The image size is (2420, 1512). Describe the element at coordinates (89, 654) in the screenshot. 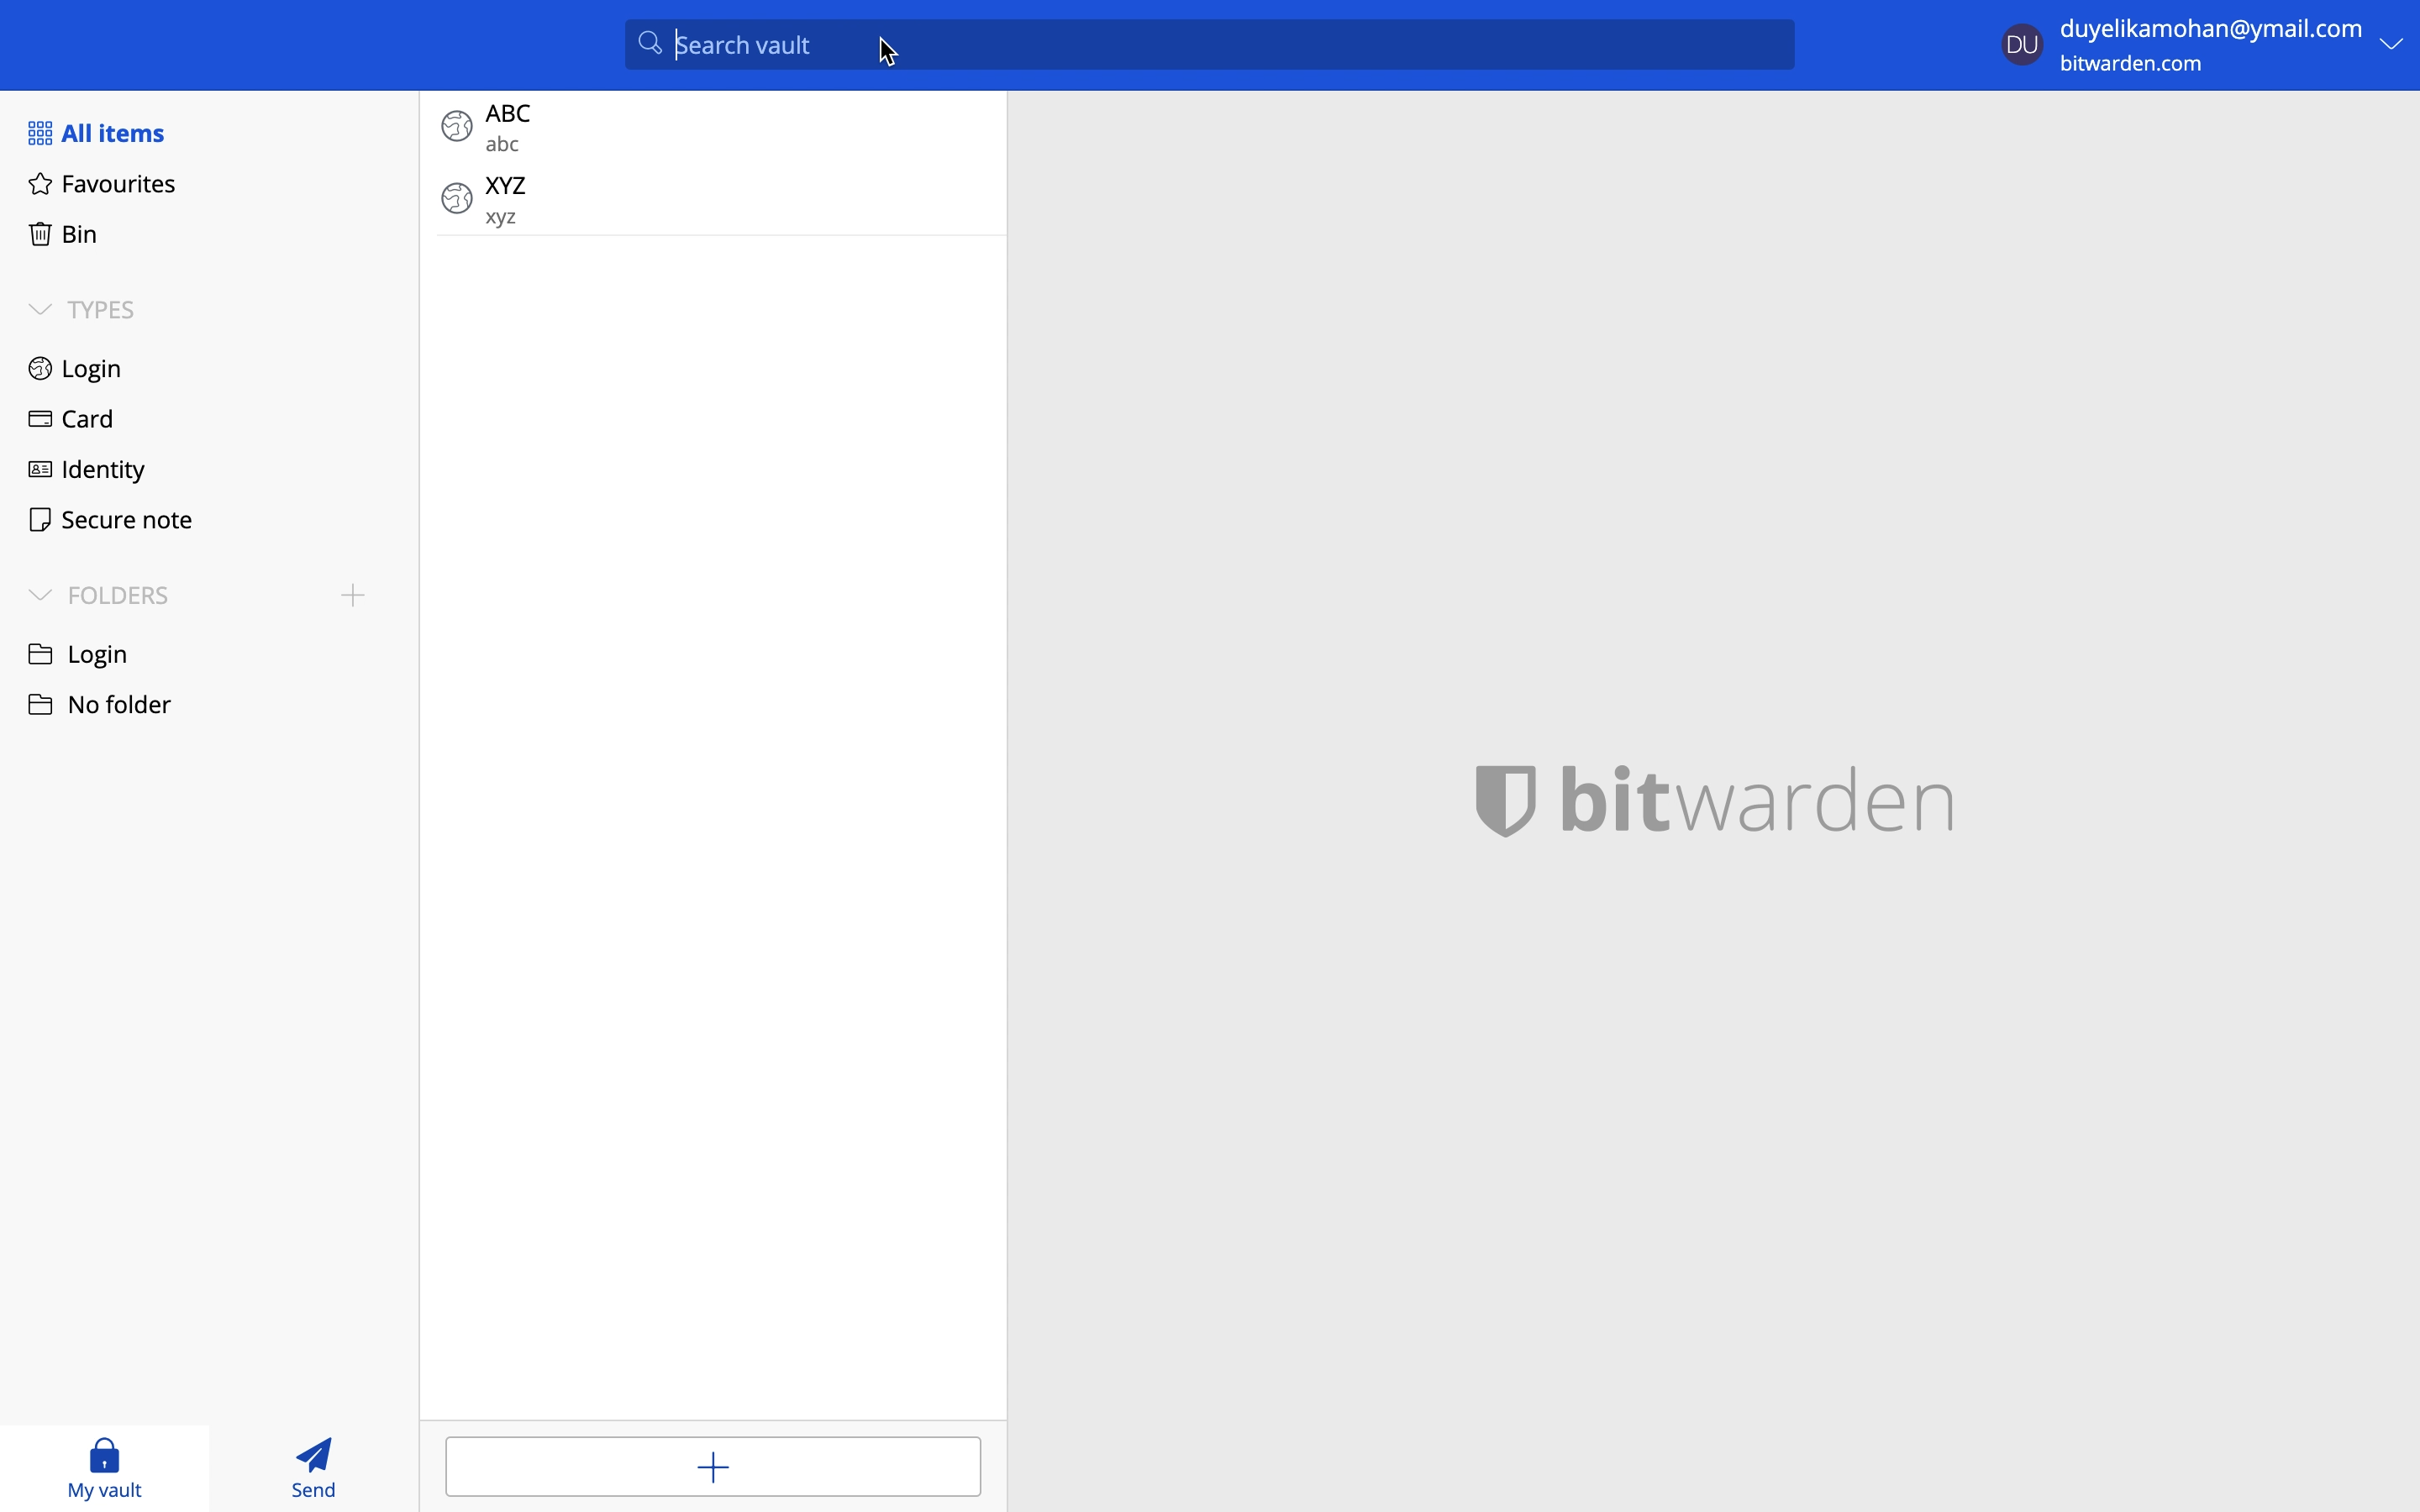

I see `login` at that location.